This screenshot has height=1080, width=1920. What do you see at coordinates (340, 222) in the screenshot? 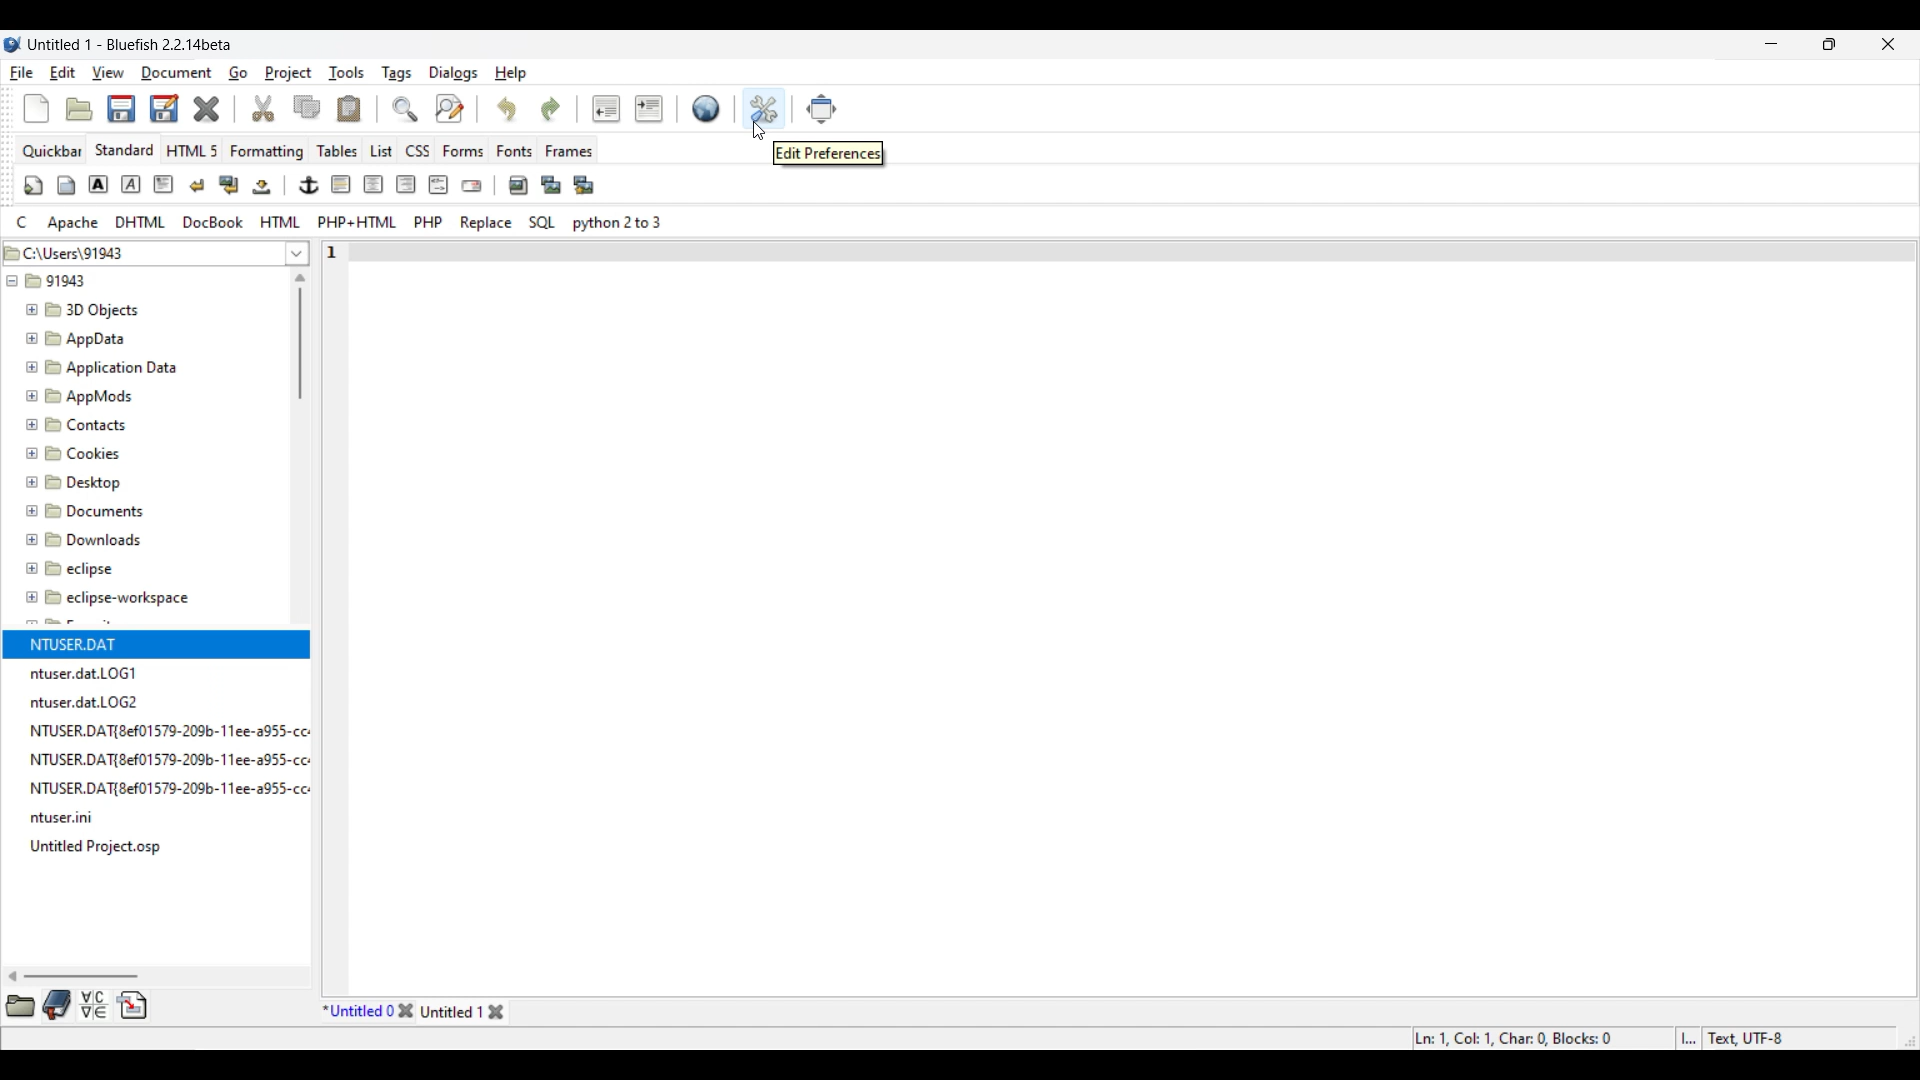
I see `Code language options` at bounding box center [340, 222].